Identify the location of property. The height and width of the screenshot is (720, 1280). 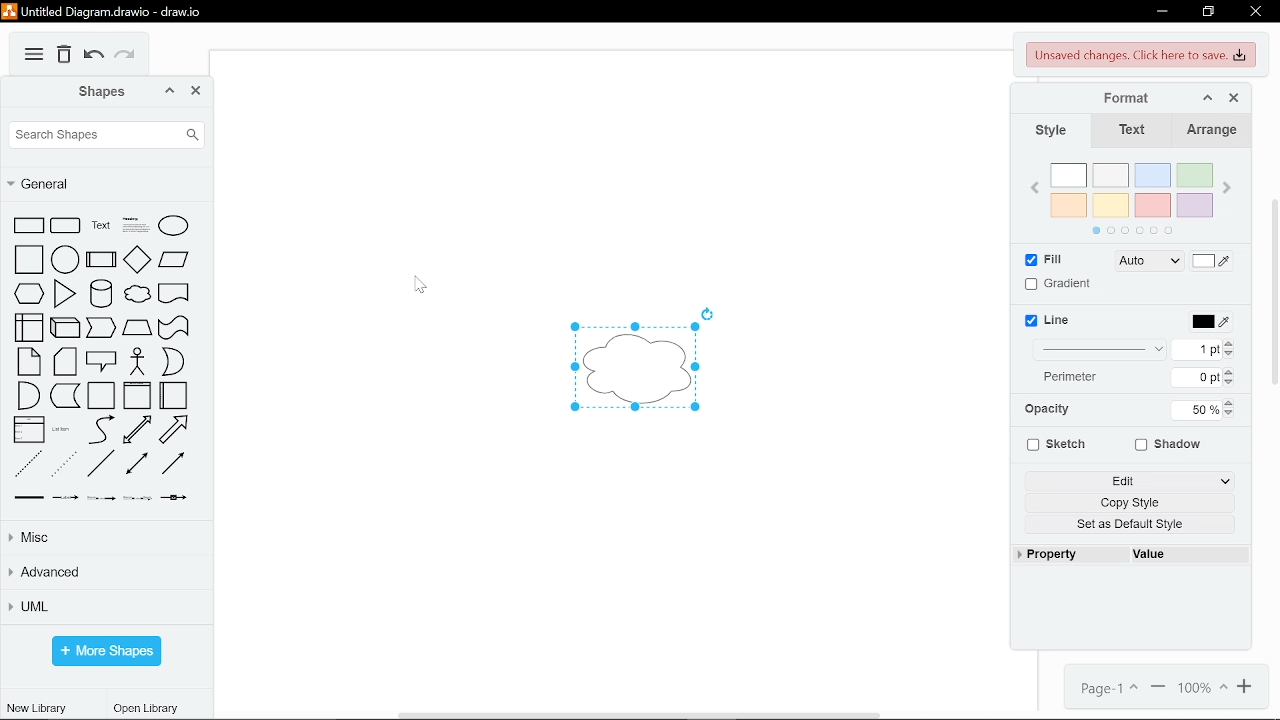
(1070, 554).